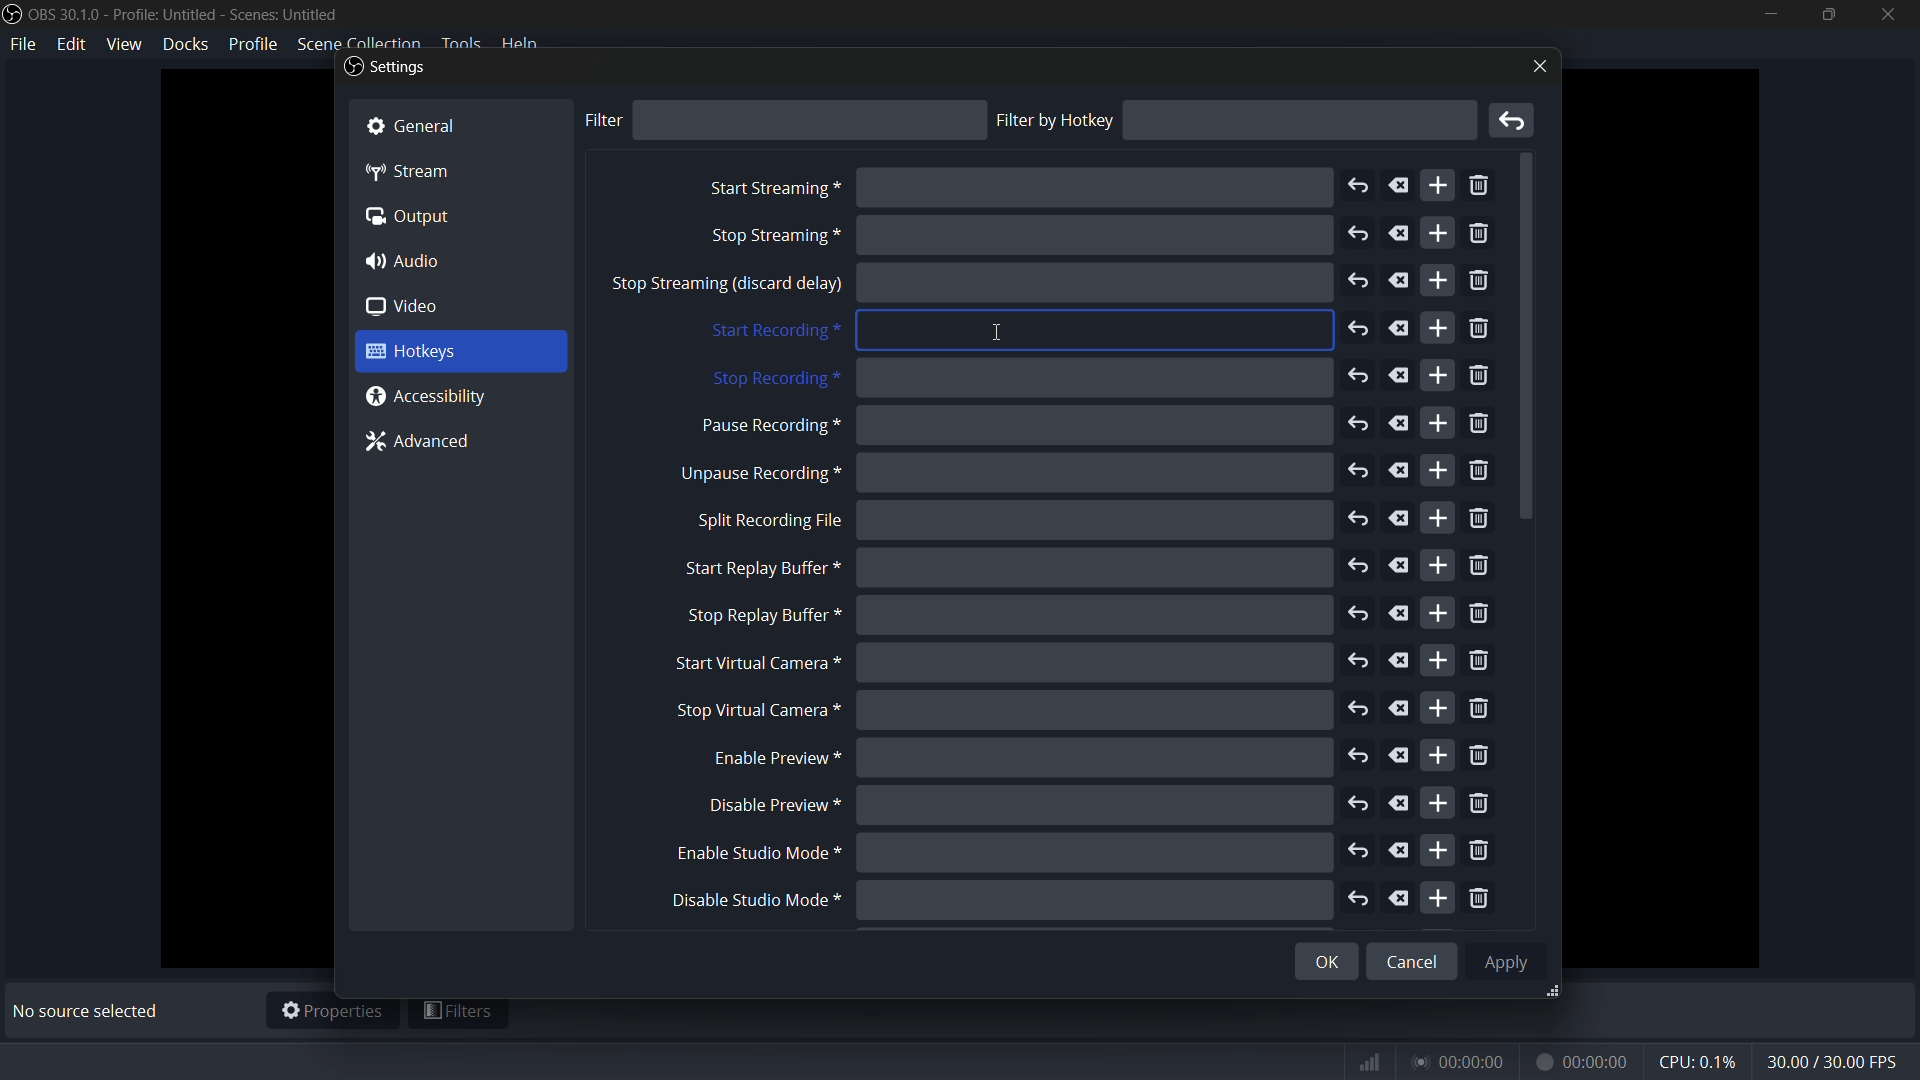 This screenshot has height=1080, width=1920. Describe the element at coordinates (74, 43) in the screenshot. I see `edit menu` at that location.